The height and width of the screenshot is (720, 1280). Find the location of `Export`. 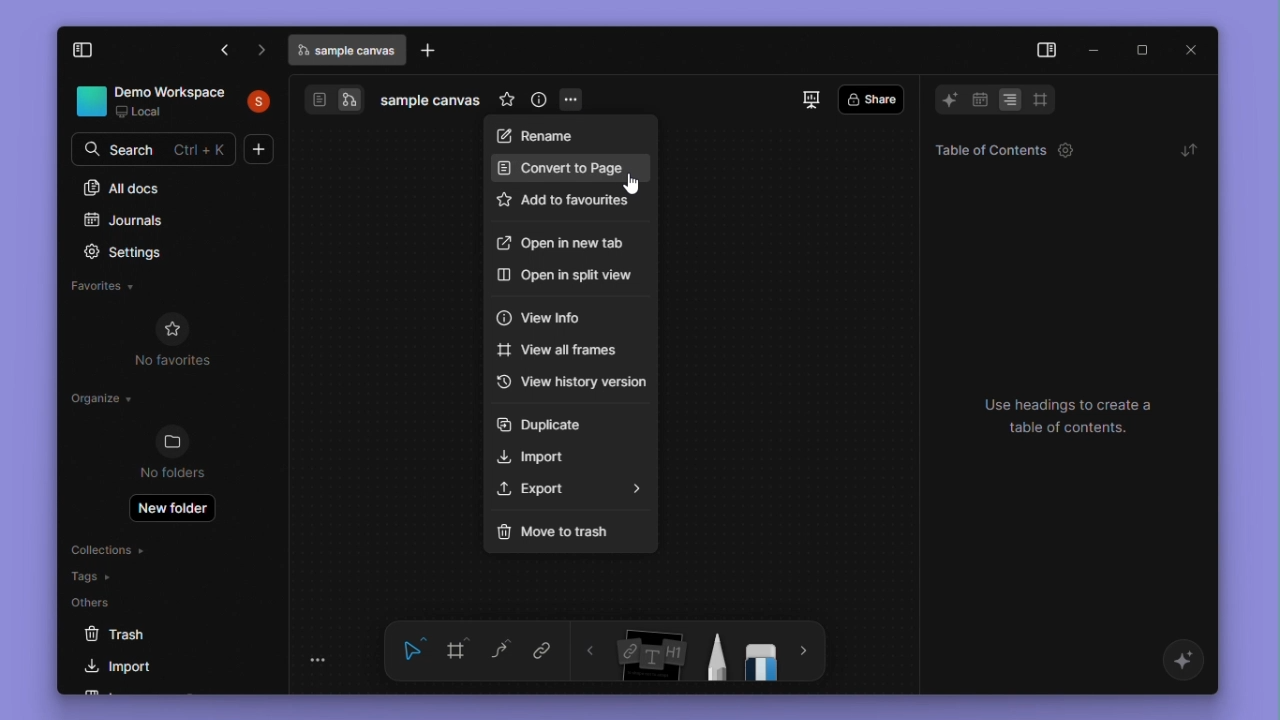

Export is located at coordinates (573, 488).